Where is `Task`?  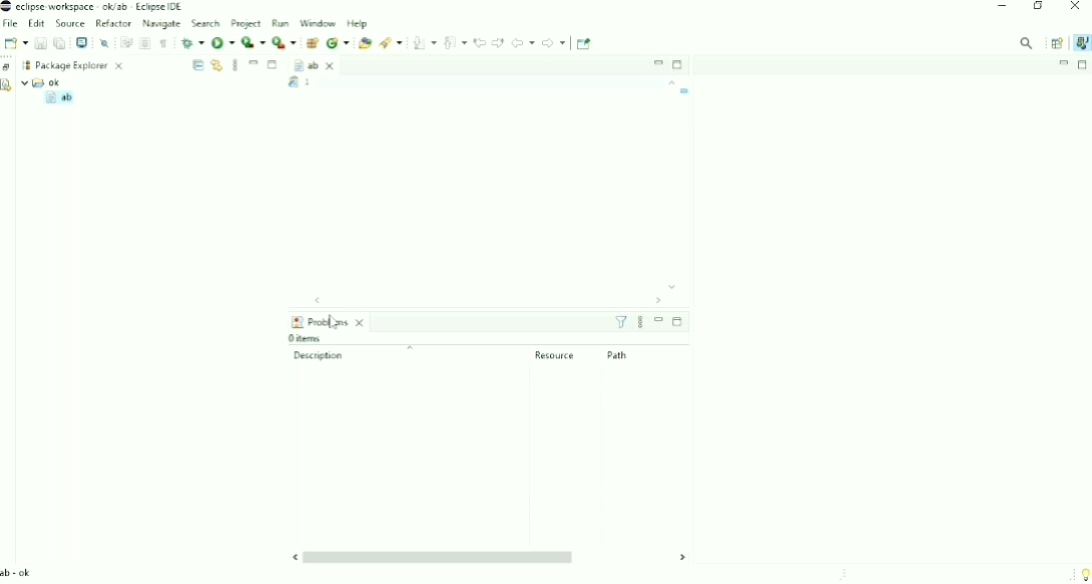 Task is located at coordinates (332, 83).